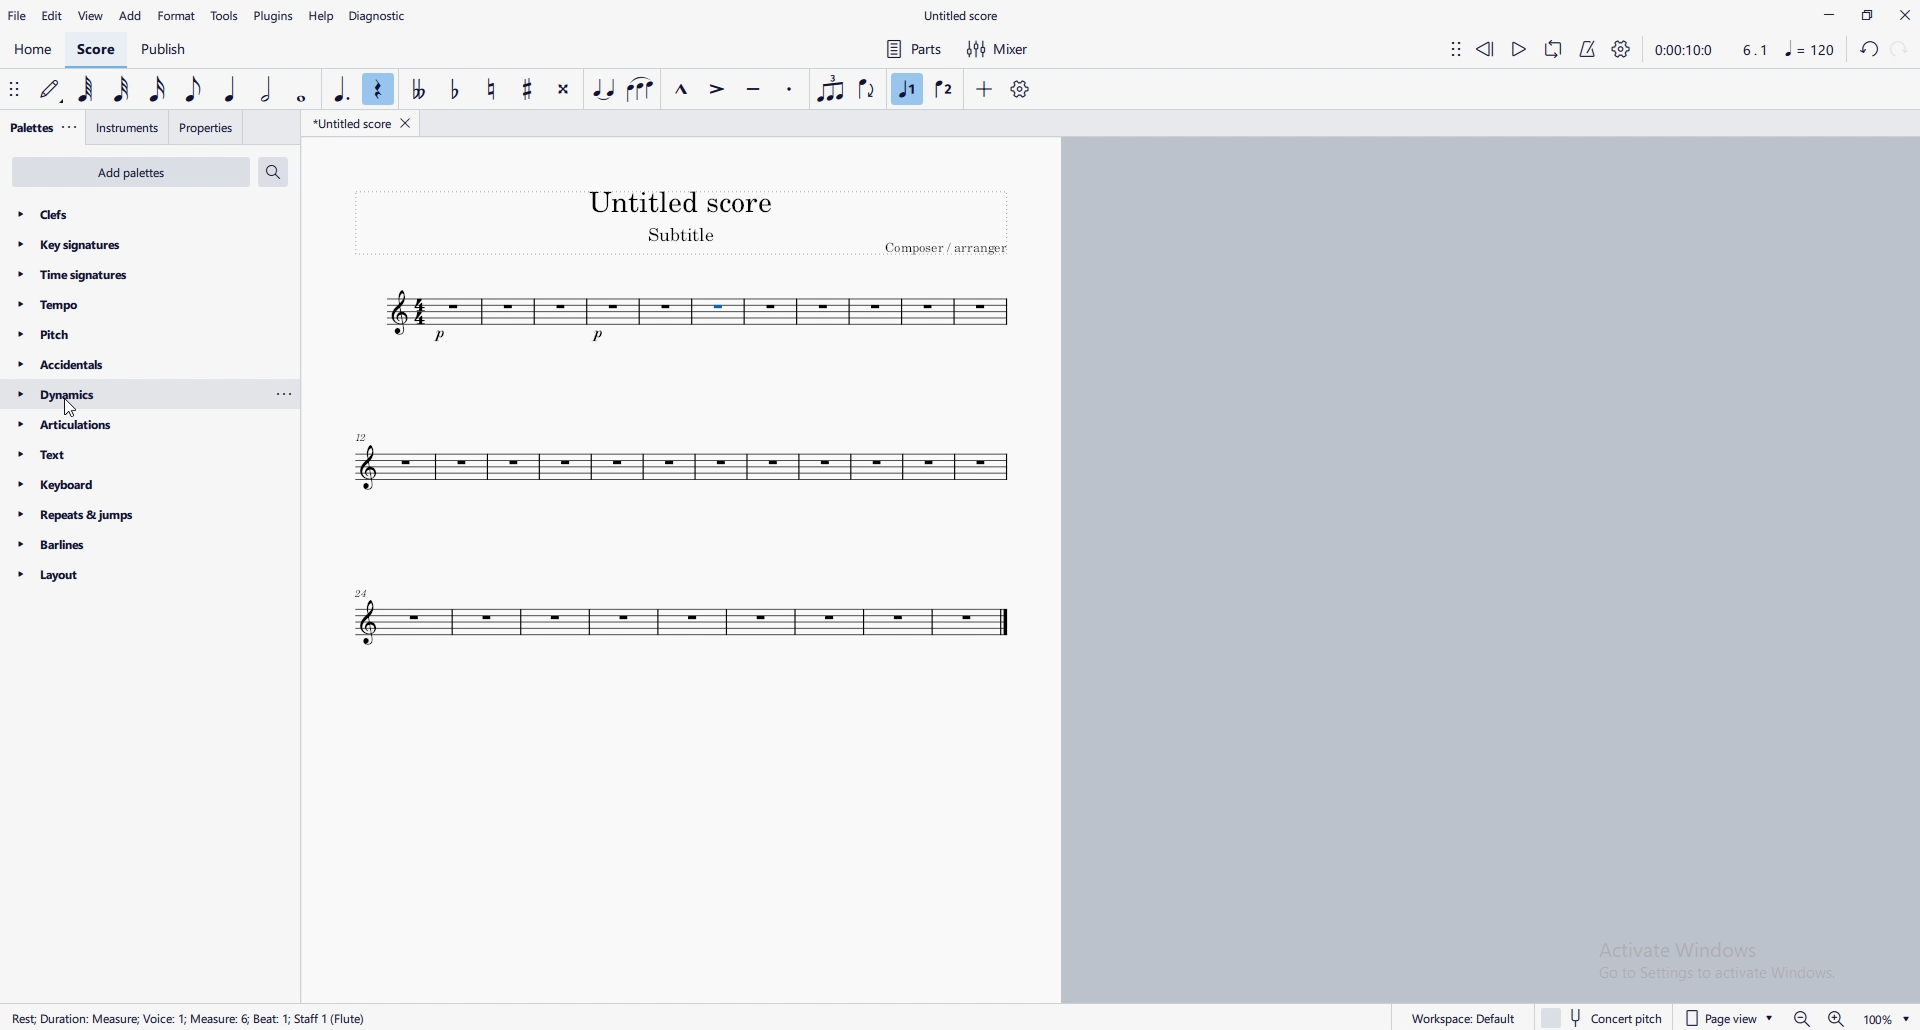  Describe the element at coordinates (129, 424) in the screenshot. I see `articulations` at that location.